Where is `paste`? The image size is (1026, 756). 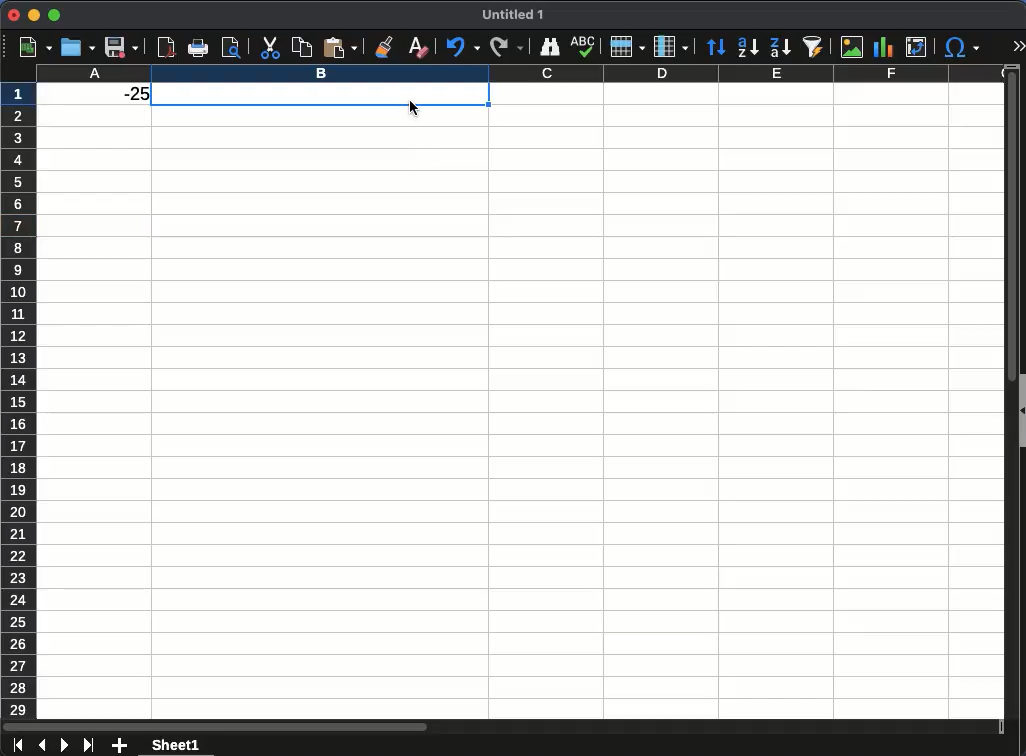 paste is located at coordinates (300, 47).